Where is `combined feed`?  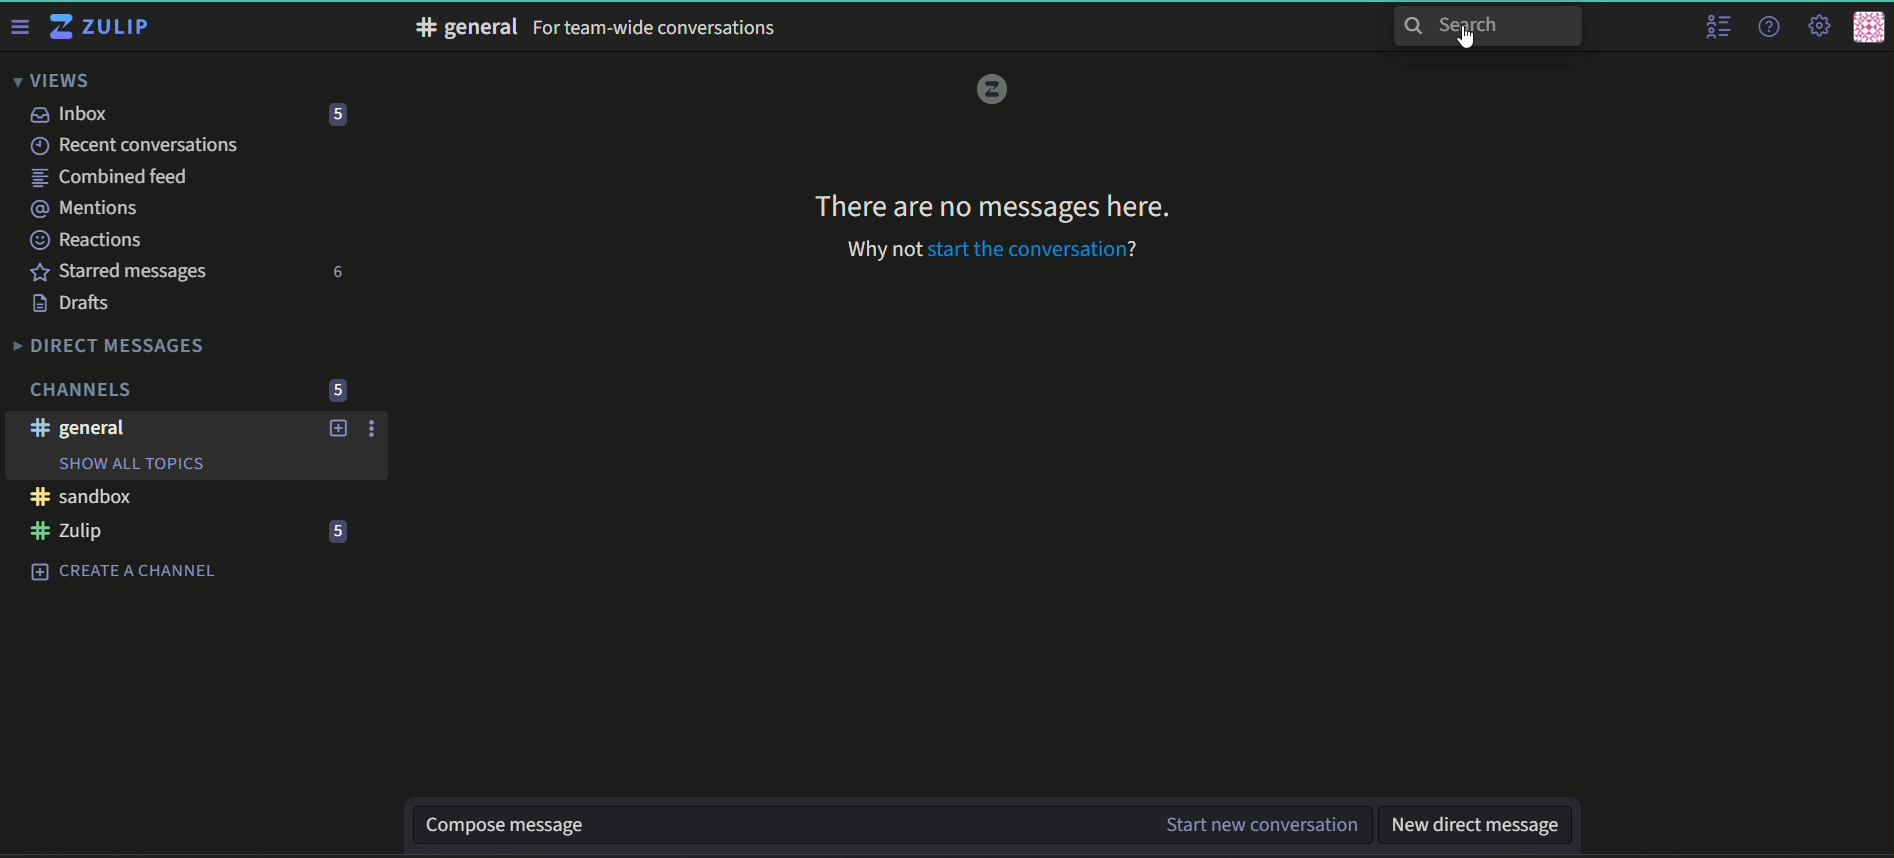
combined feed is located at coordinates (109, 177).